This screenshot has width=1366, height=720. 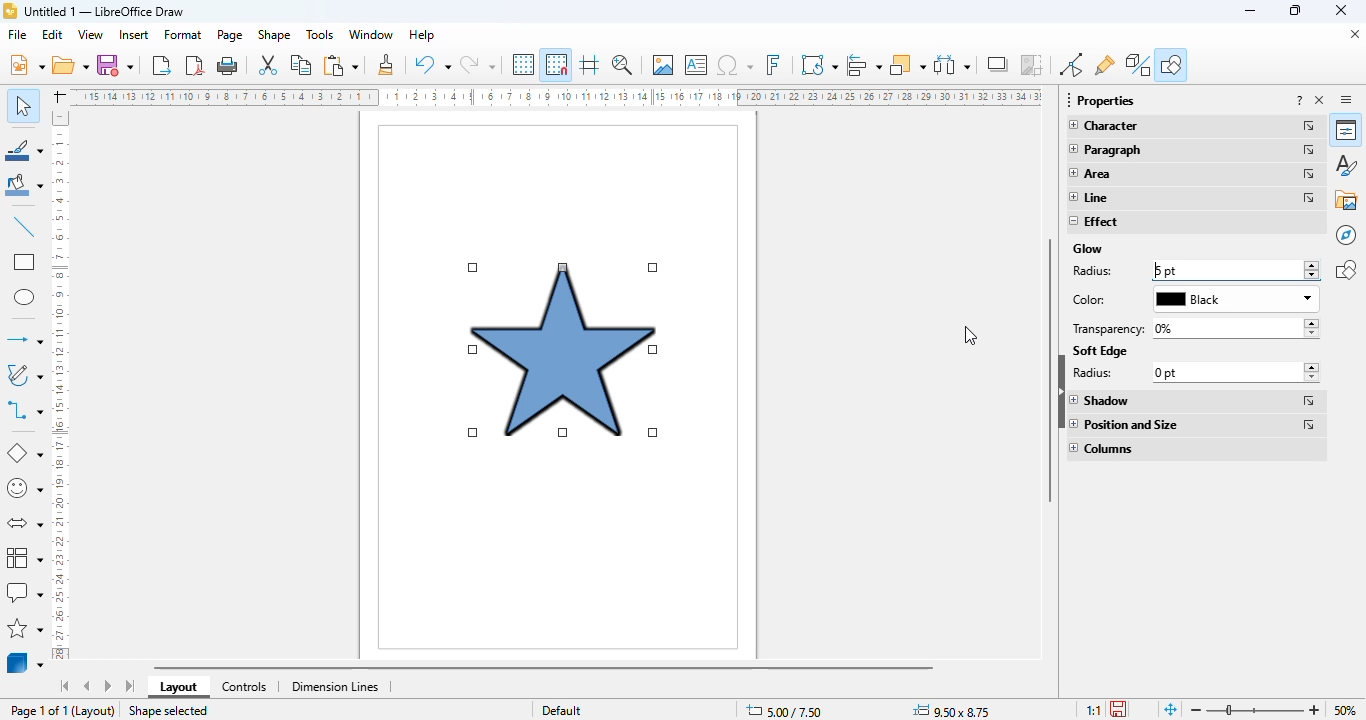 I want to click on display grid, so click(x=524, y=64).